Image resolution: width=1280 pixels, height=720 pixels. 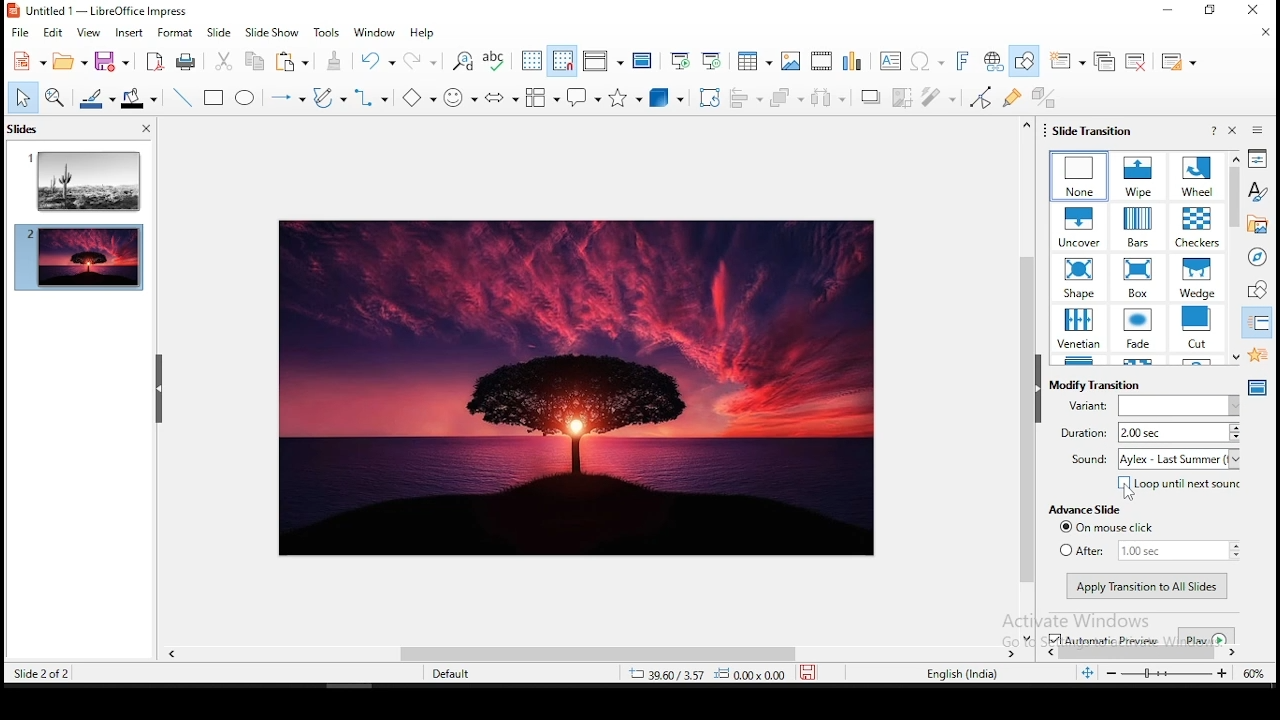 What do you see at coordinates (26, 128) in the screenshot?
I see `slides` at bounding box center [26, 128].